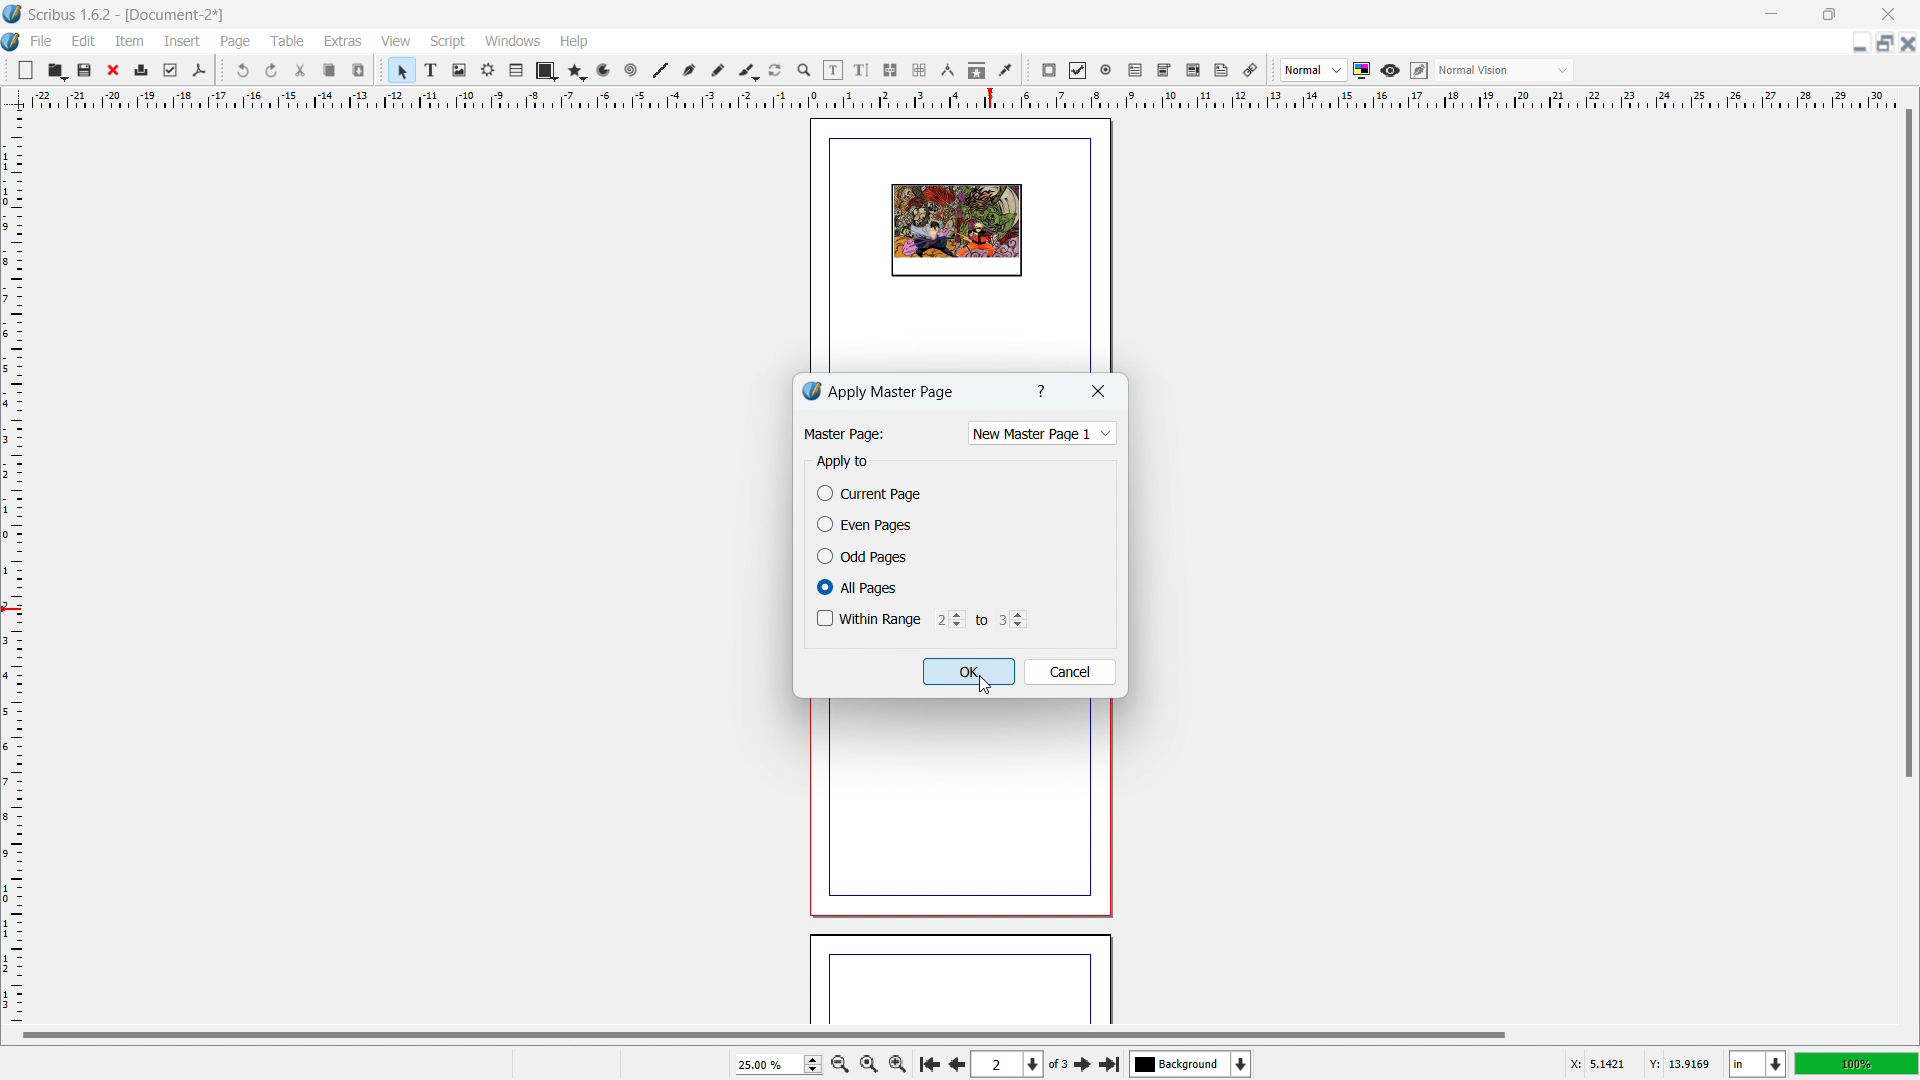 The image size is (1920, 1080). What do you see at coordinates (1886, 13) in the screenshot?
I see `close window` at bounding box center [1886, 13].